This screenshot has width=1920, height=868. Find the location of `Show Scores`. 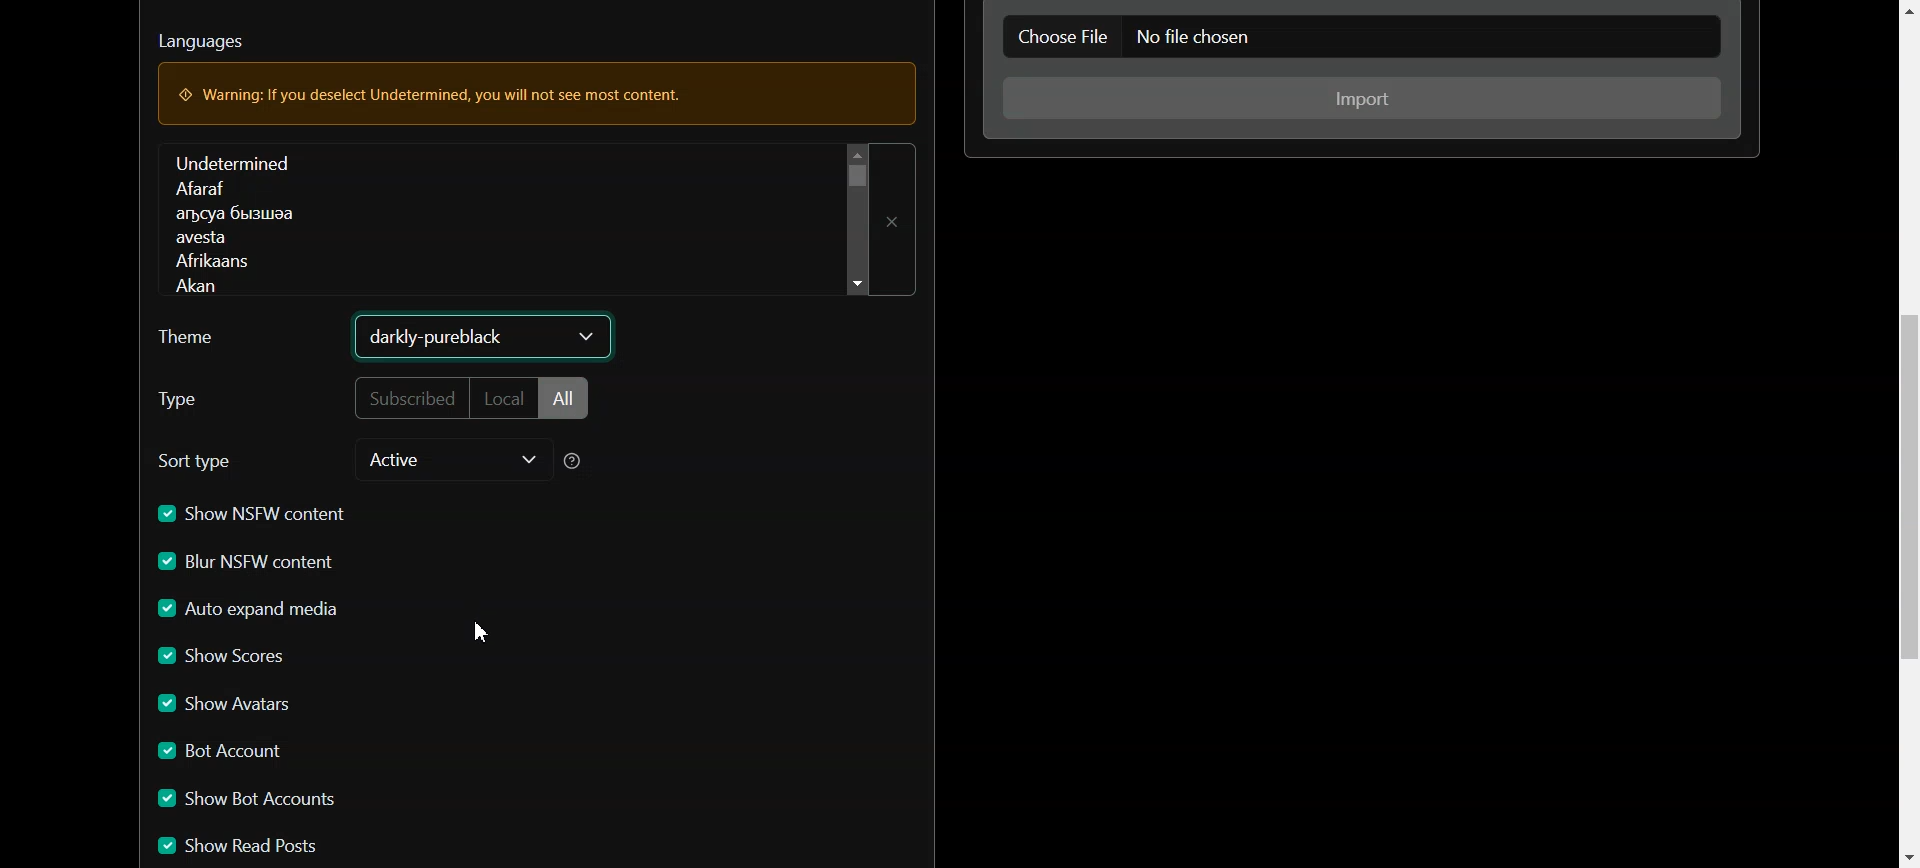

Show Scores is located at coordinates (227, 659).